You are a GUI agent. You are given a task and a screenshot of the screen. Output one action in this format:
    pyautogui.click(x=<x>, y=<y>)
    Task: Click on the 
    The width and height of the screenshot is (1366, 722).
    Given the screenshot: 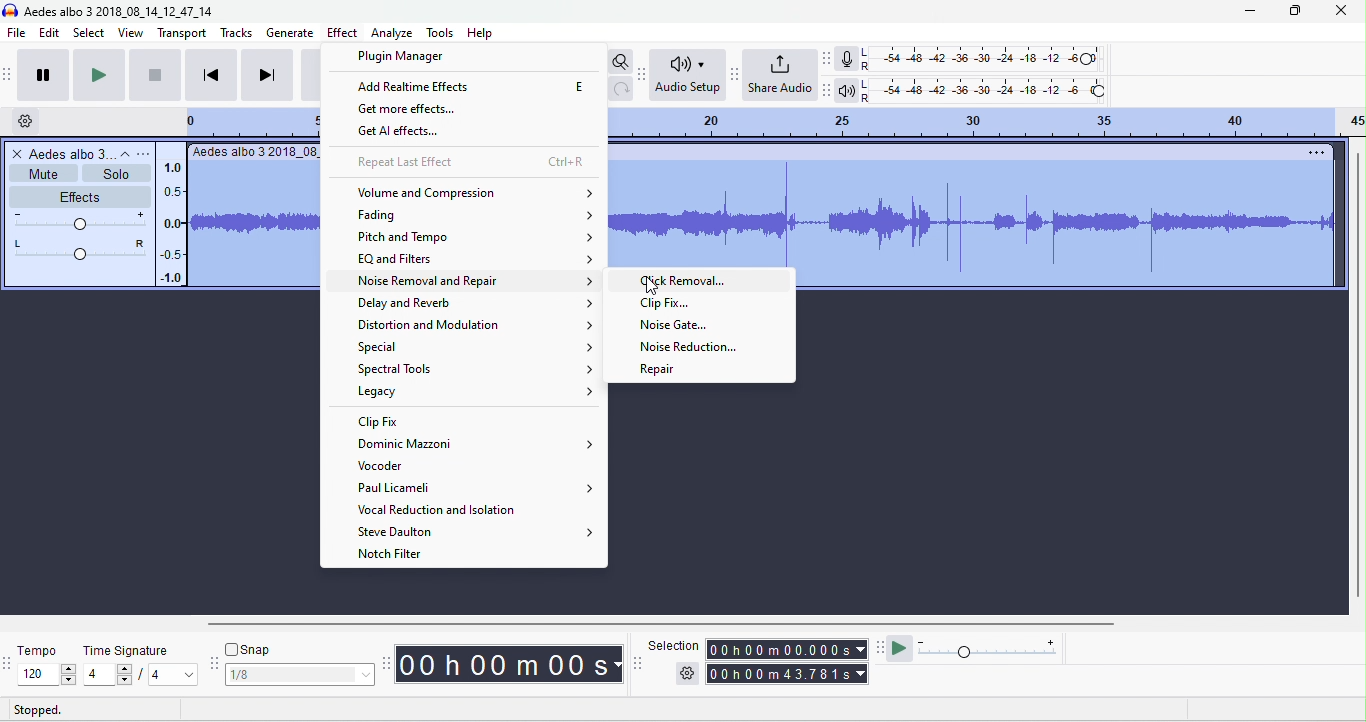 What is the action you would take?
    pyautogui.click(x=88, y=154)
    